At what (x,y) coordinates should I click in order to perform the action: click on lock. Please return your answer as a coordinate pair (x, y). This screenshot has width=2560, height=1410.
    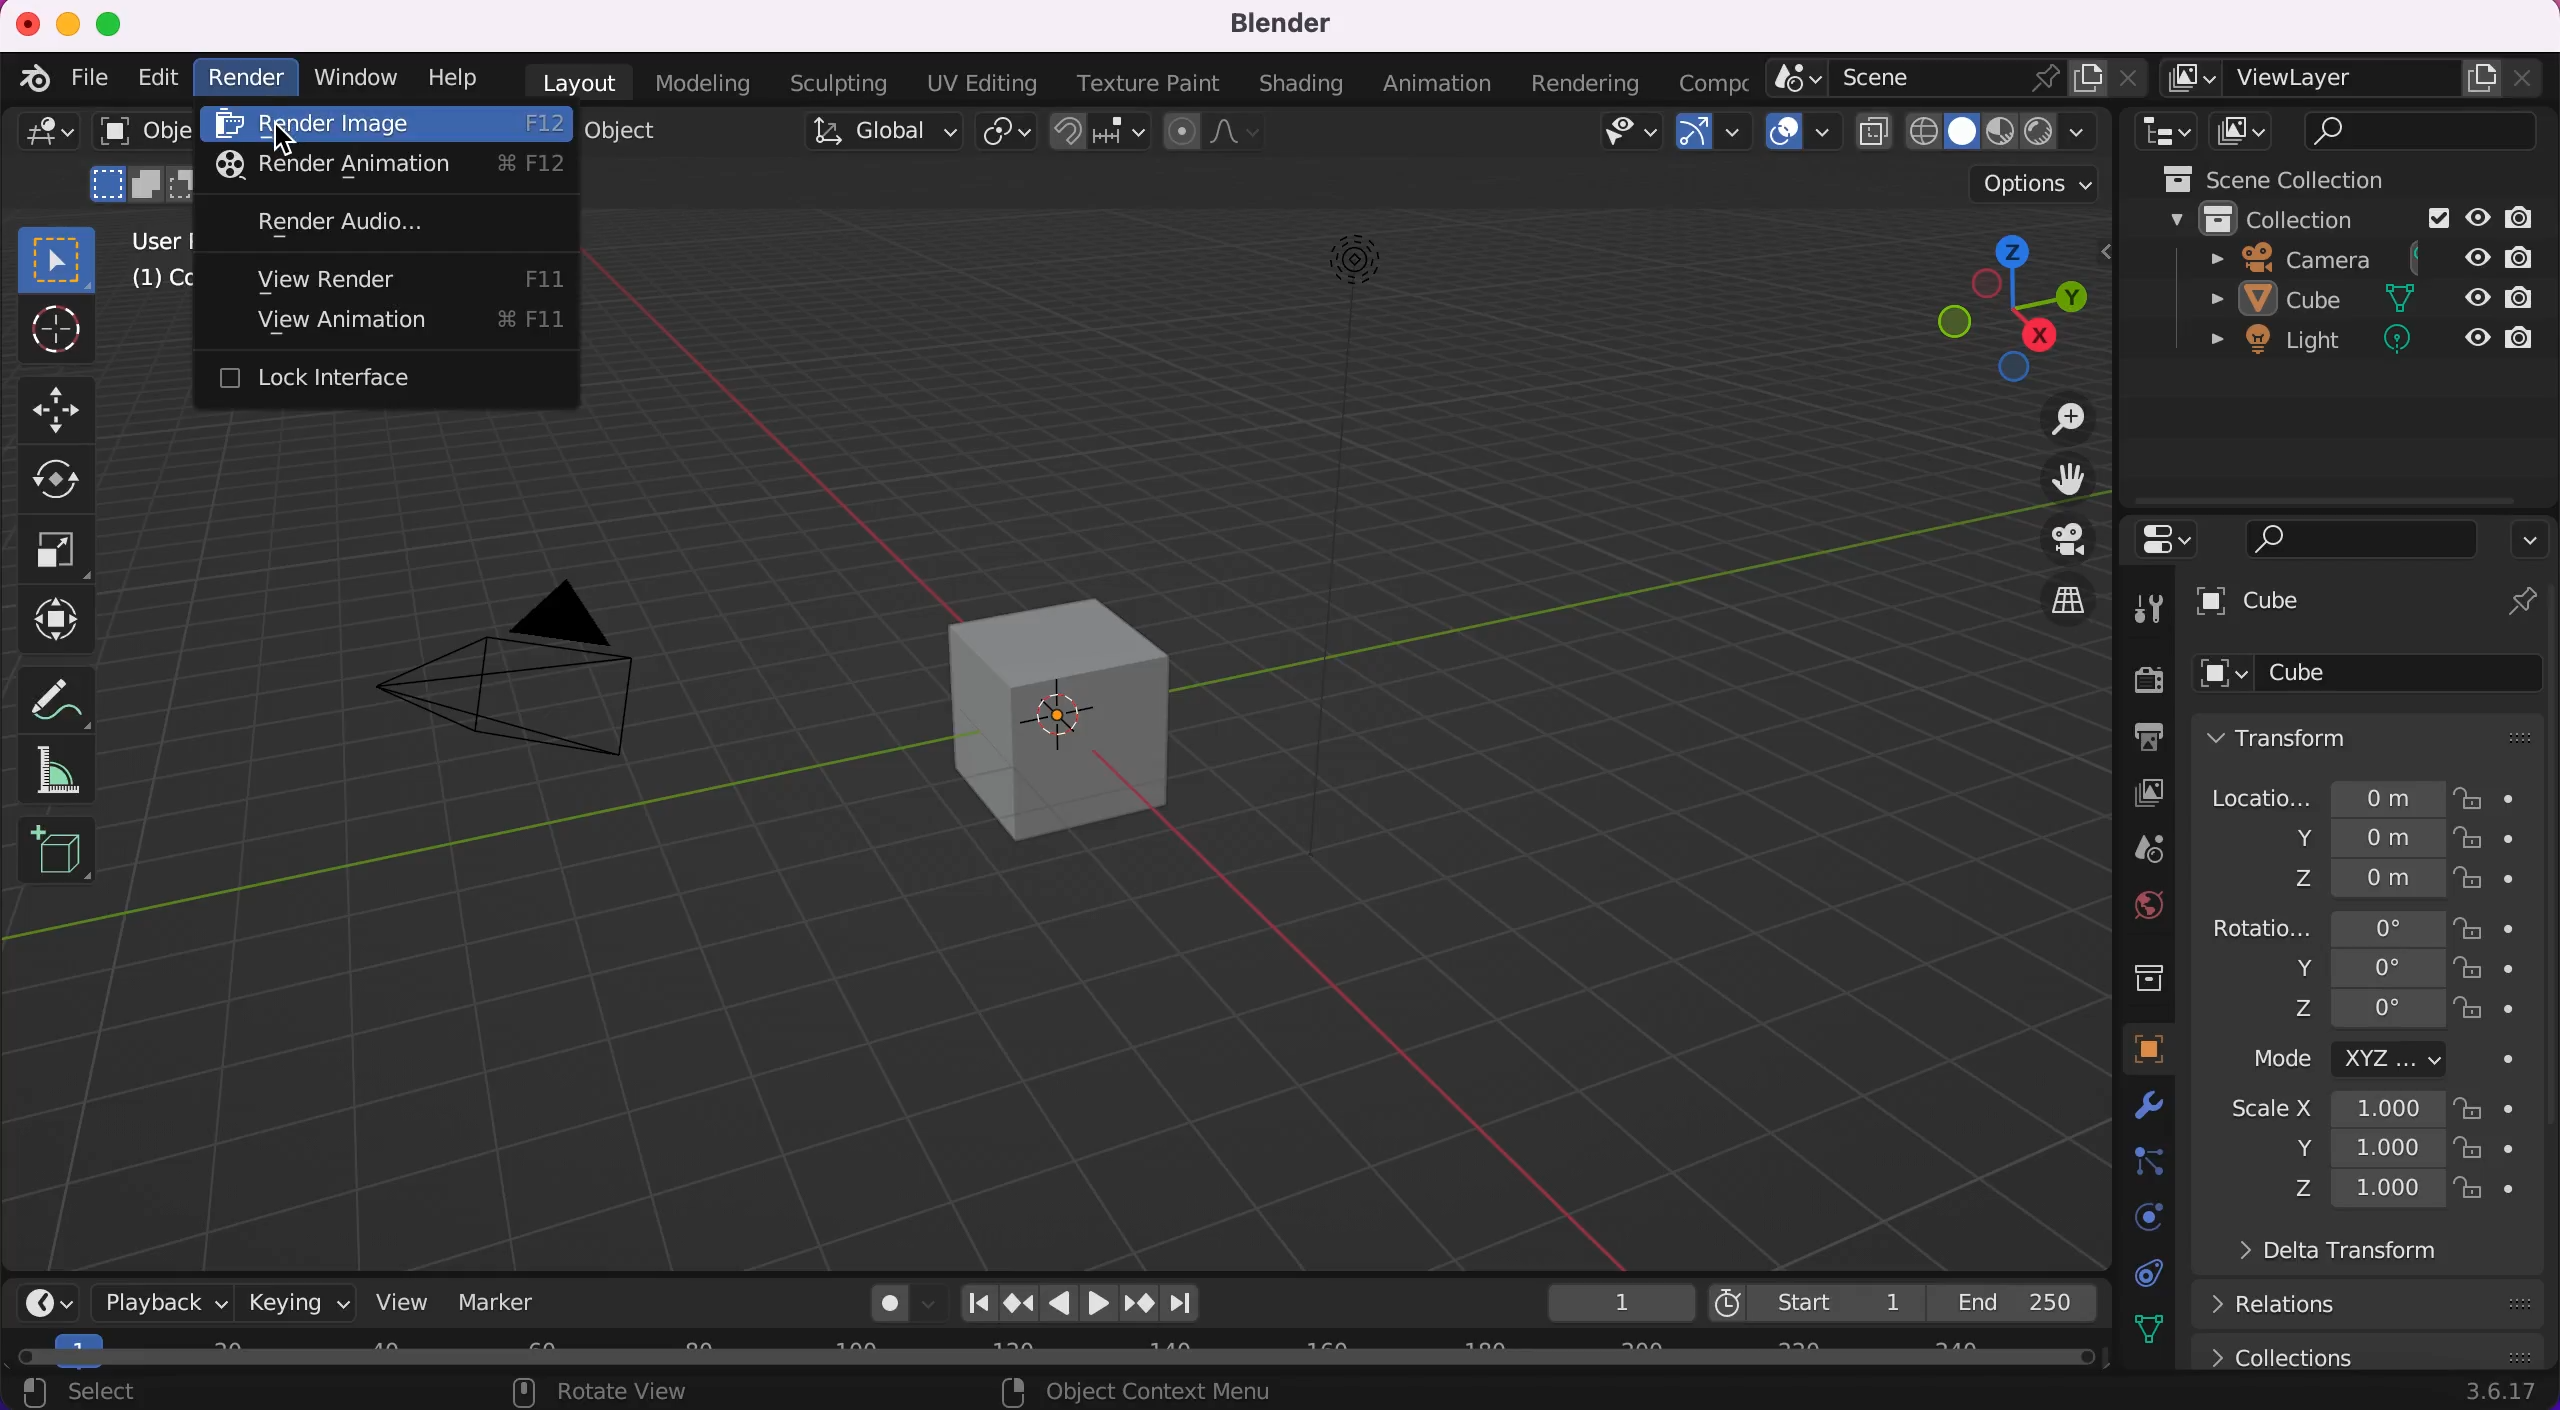
    Looking at the image, I should click on (2490, 1193).